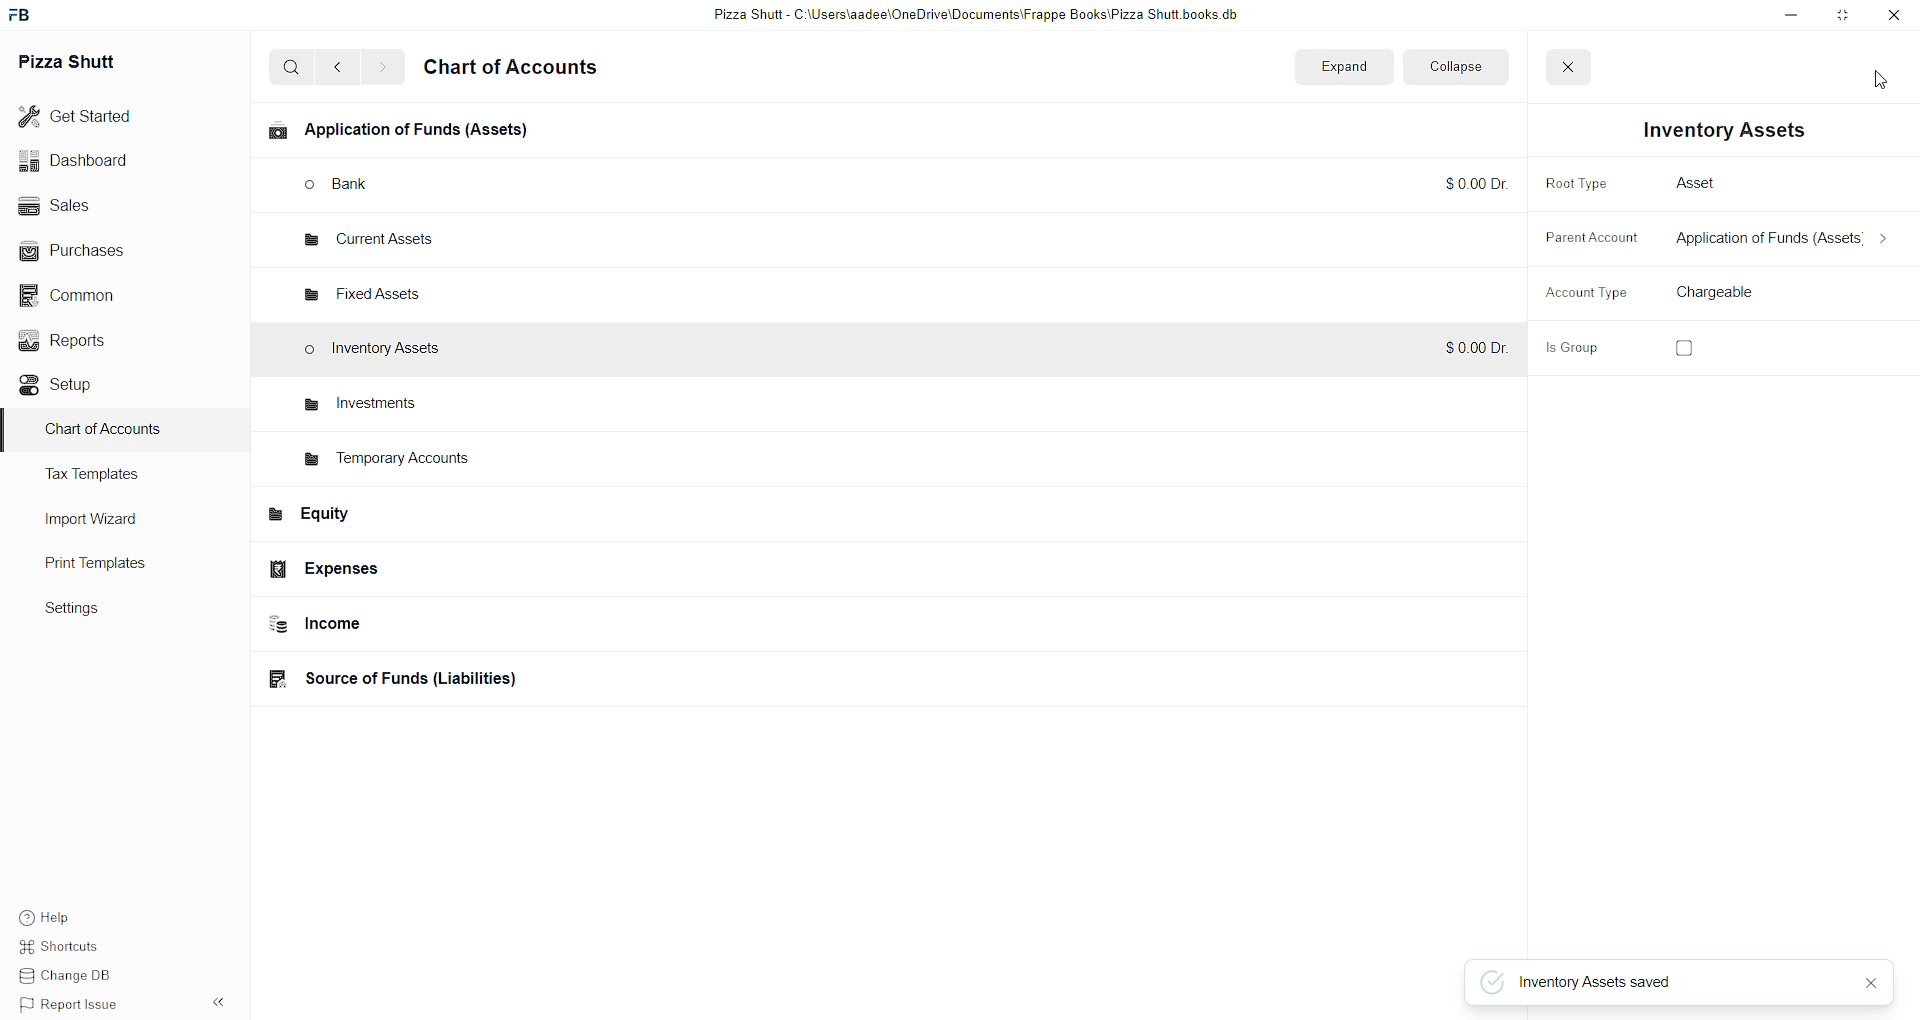 This screenshot has width=1920, height=1020. I want to click on Parent Account, so click(1577, 240).